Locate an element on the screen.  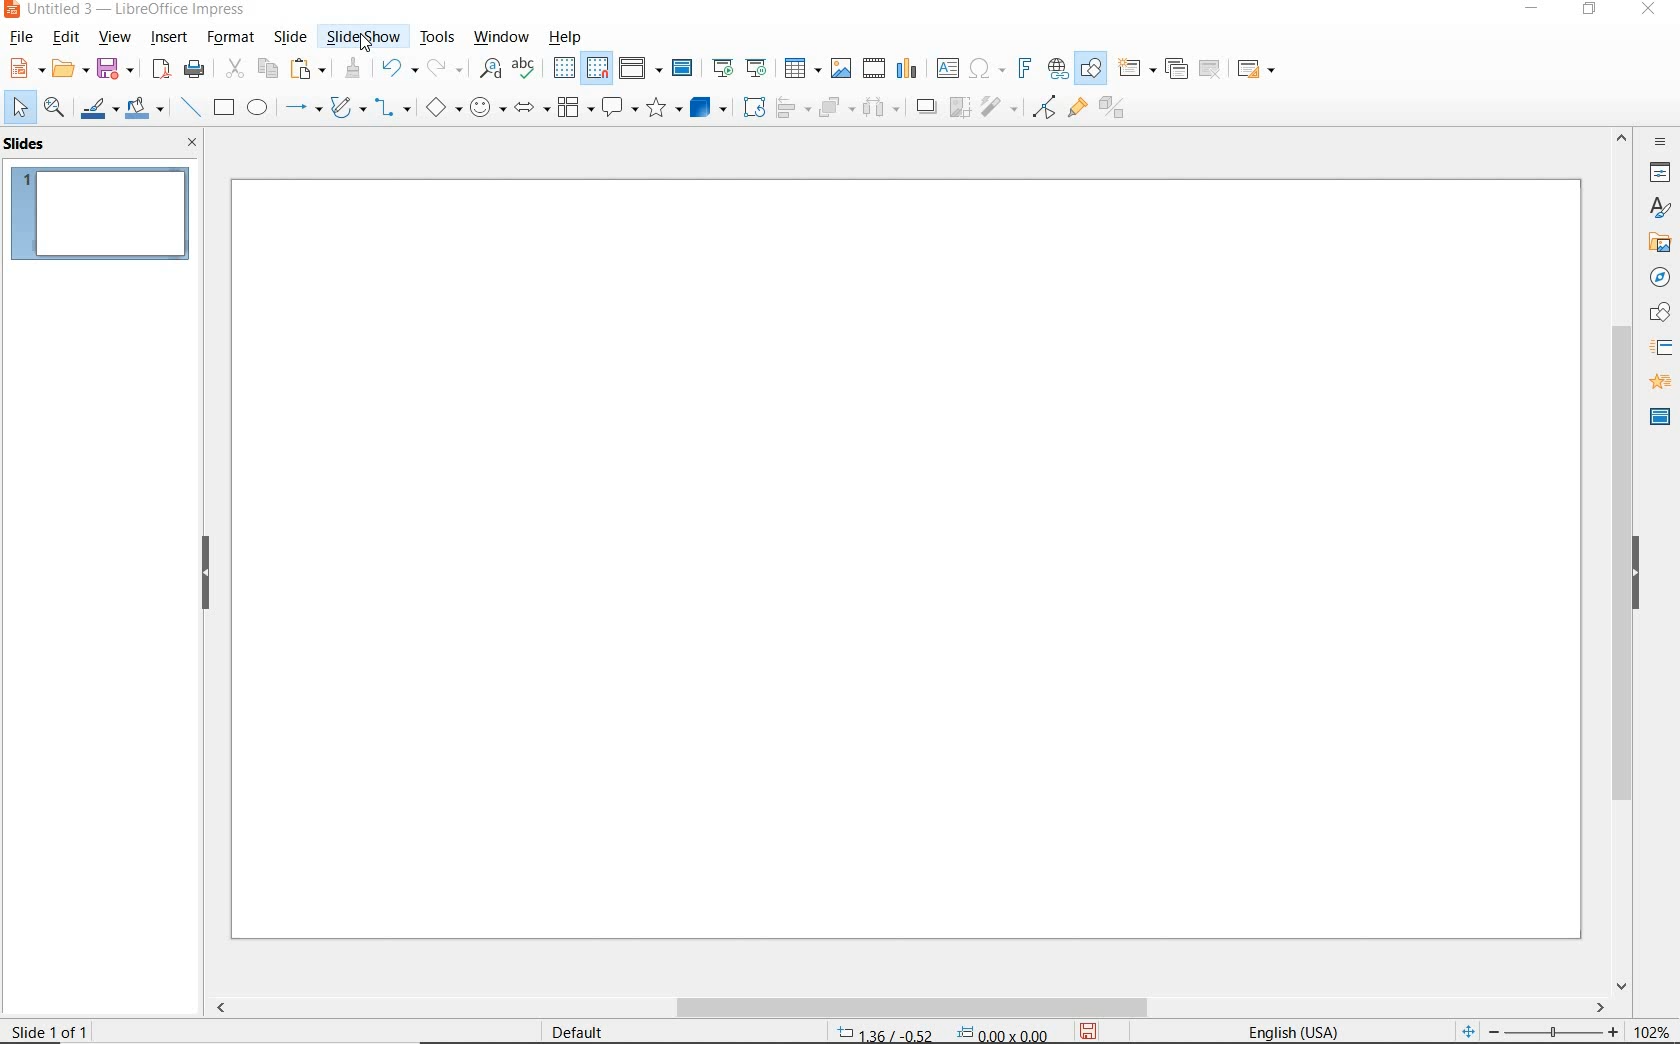
INSERT IMAGE is located at coordinates (836, 69).